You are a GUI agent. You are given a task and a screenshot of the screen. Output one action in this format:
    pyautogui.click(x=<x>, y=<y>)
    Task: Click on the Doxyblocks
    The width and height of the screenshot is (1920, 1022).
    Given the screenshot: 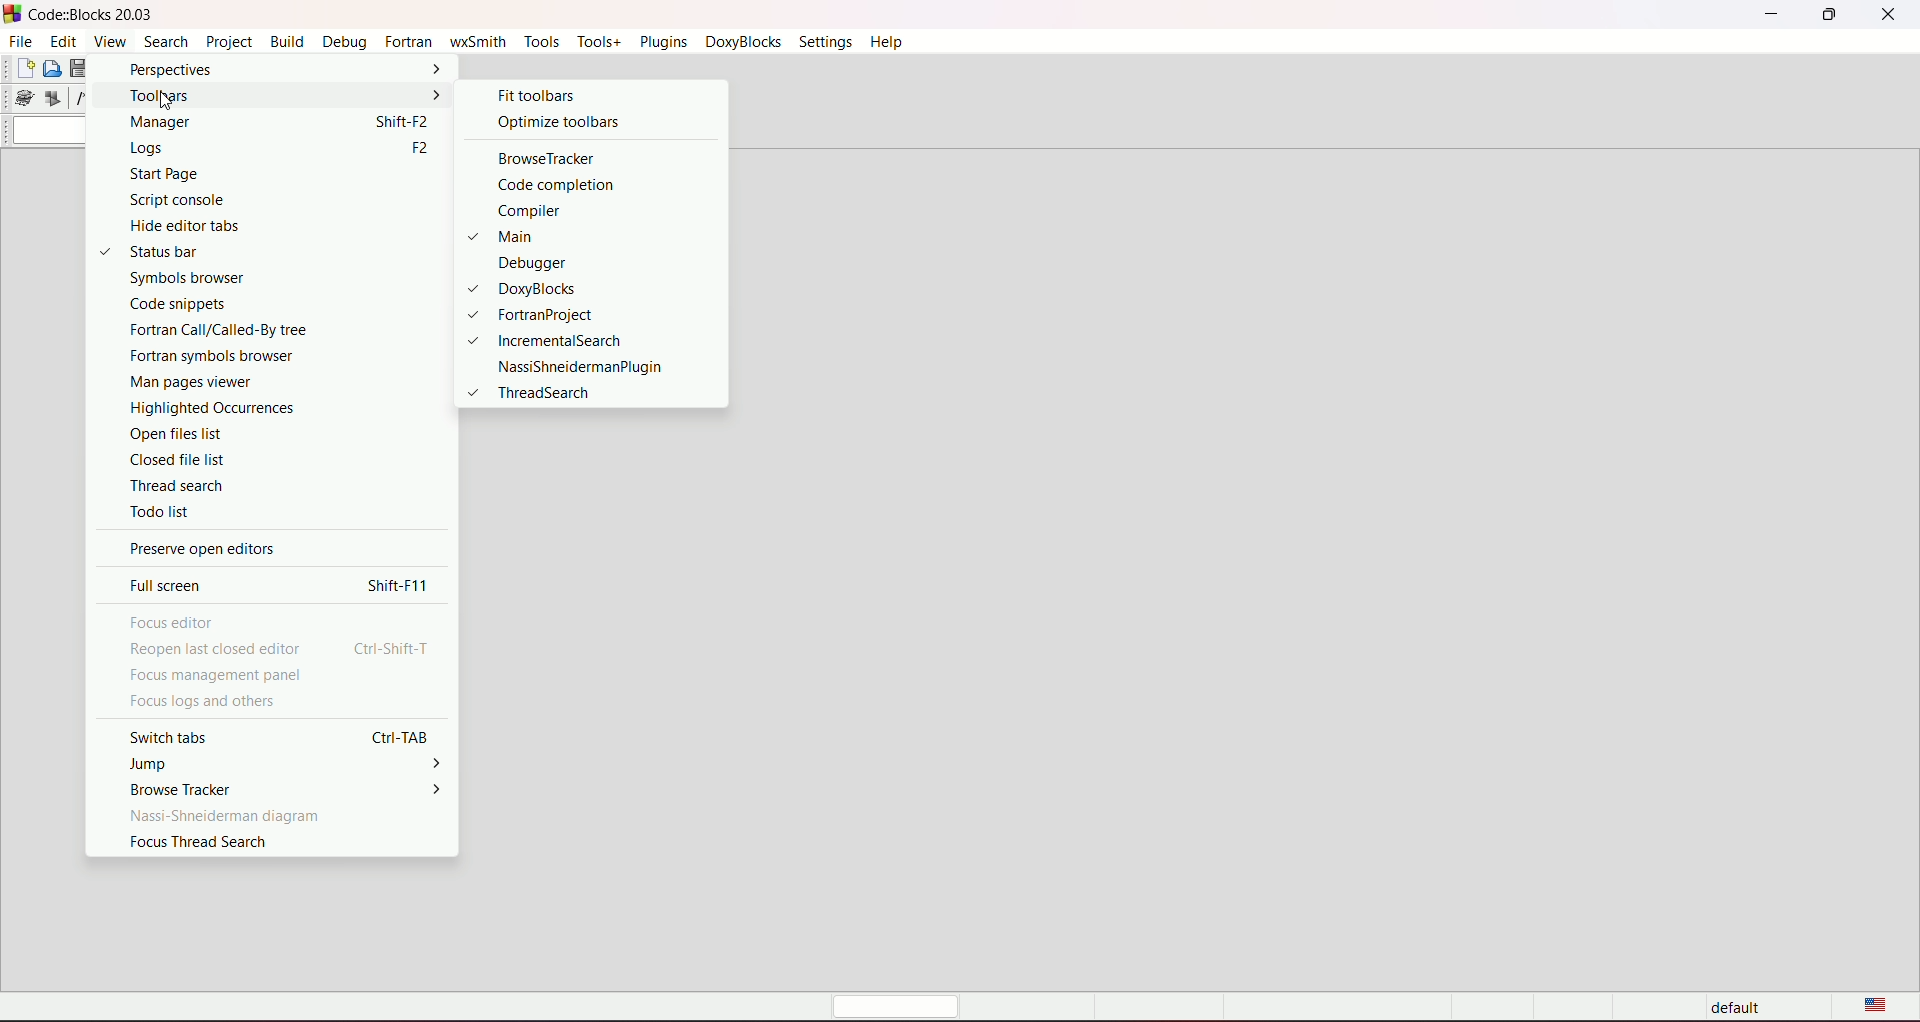 What is the action you would take?
    pyautogui.click(x=556, y=289)
    